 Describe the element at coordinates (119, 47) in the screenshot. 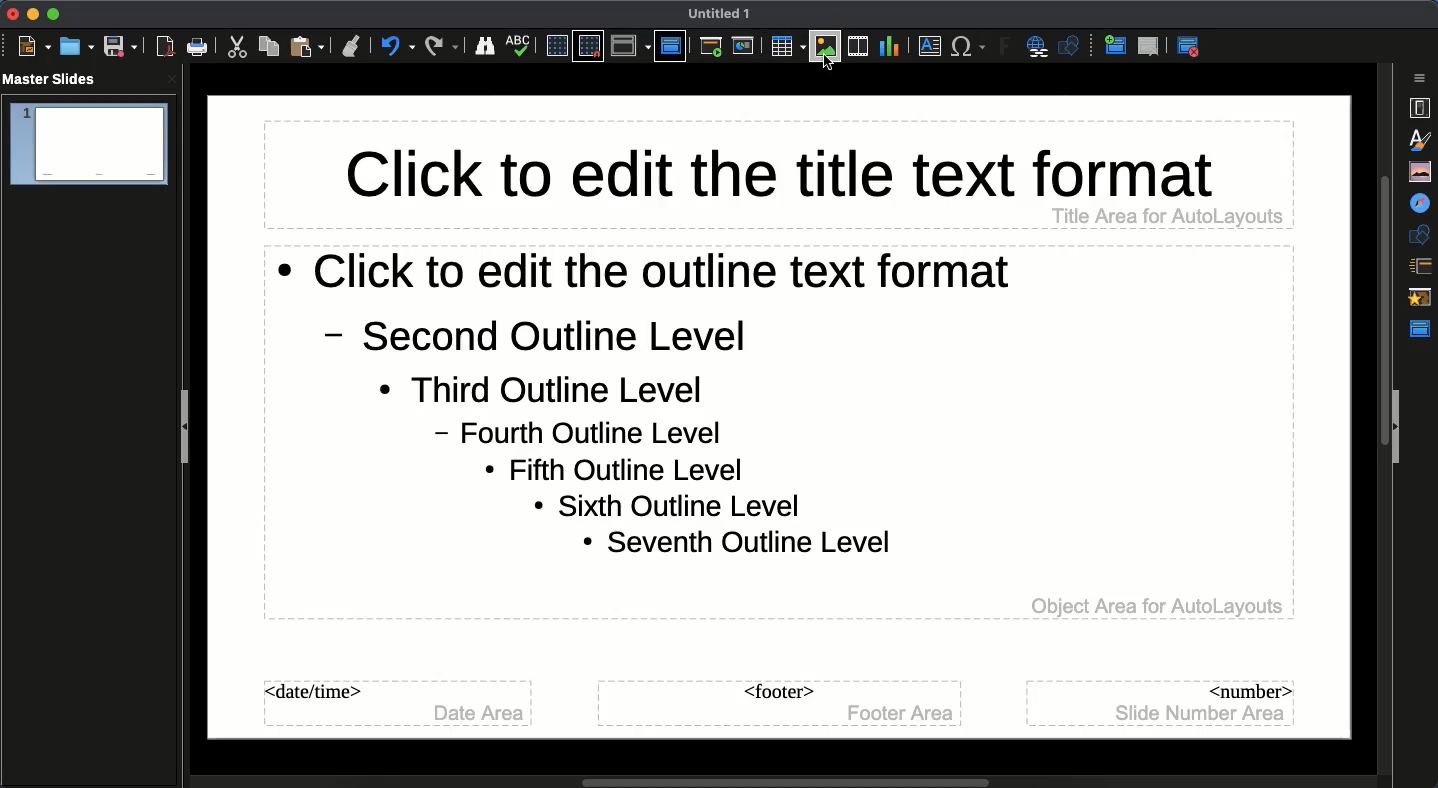

I see `Save` at that location.